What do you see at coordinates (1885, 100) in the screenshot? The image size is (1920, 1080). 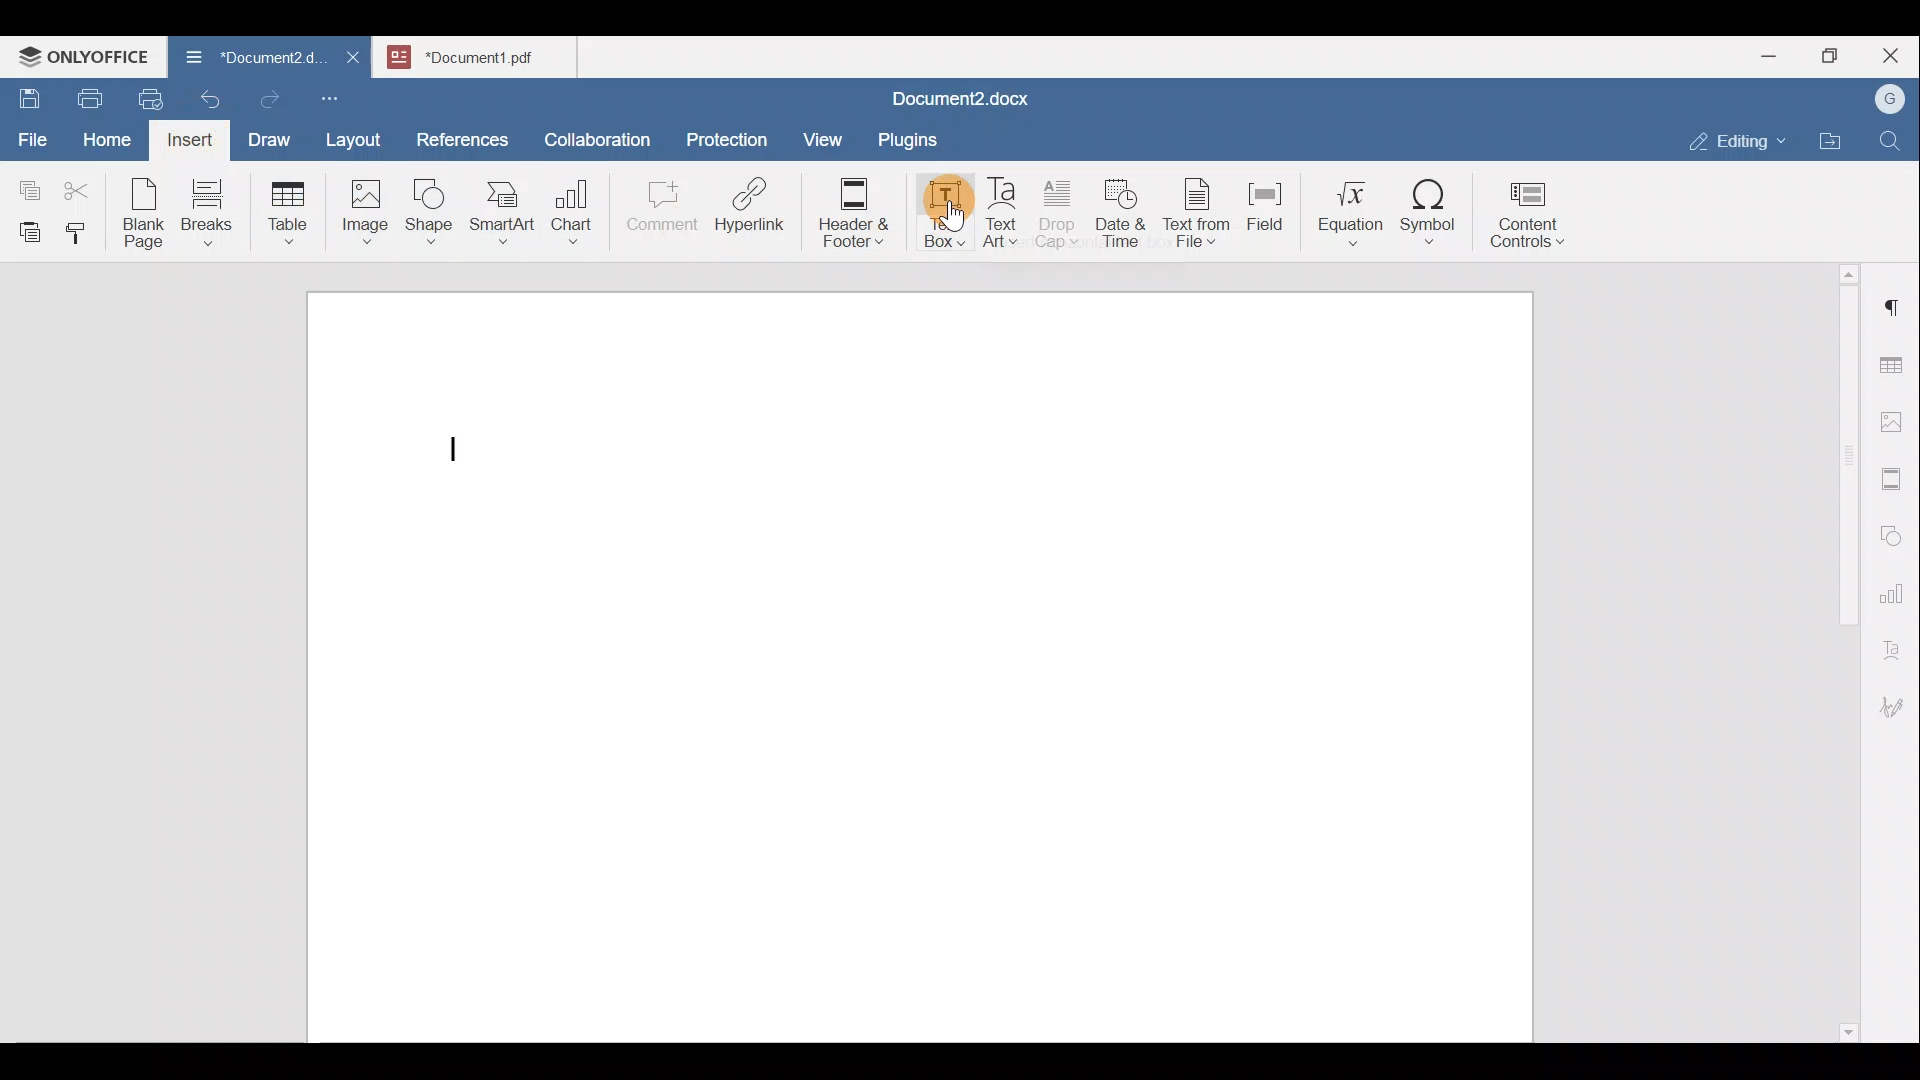 I see `Account name` at bounding box center [1885, 100].